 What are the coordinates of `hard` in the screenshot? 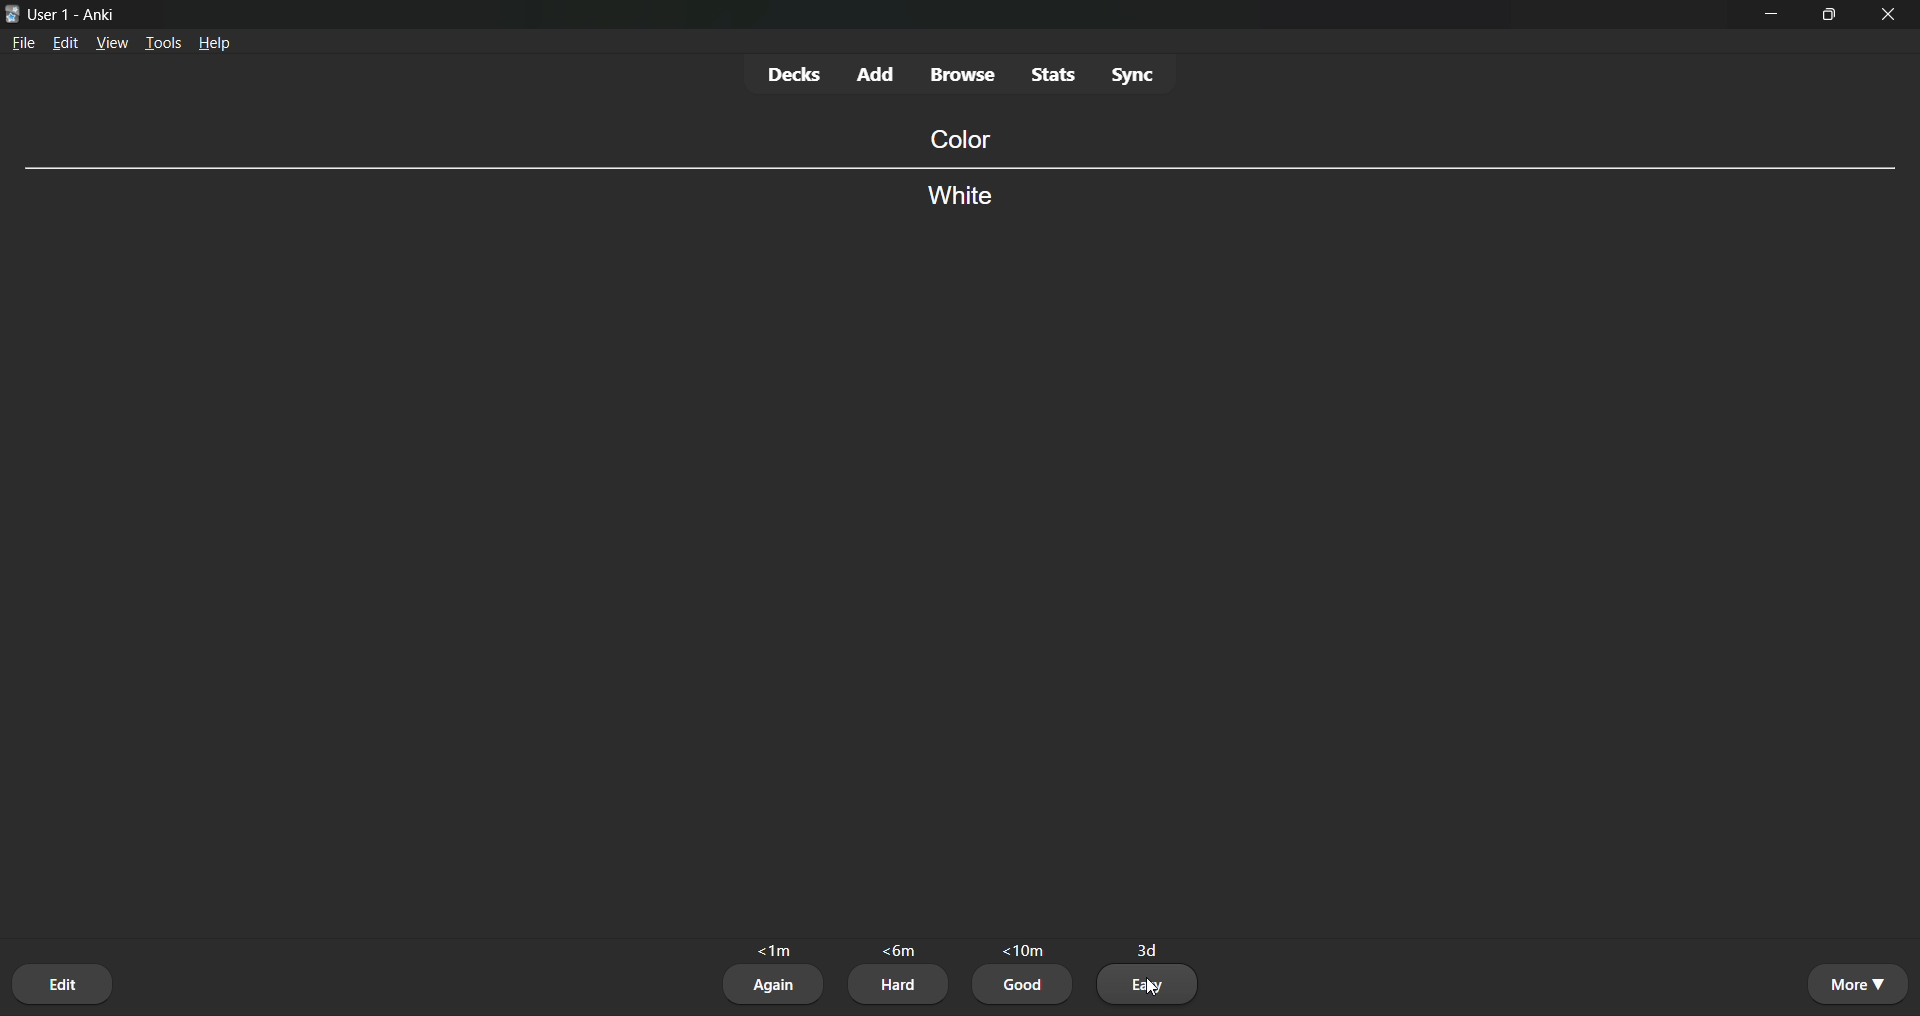 It's located at (898, 985).